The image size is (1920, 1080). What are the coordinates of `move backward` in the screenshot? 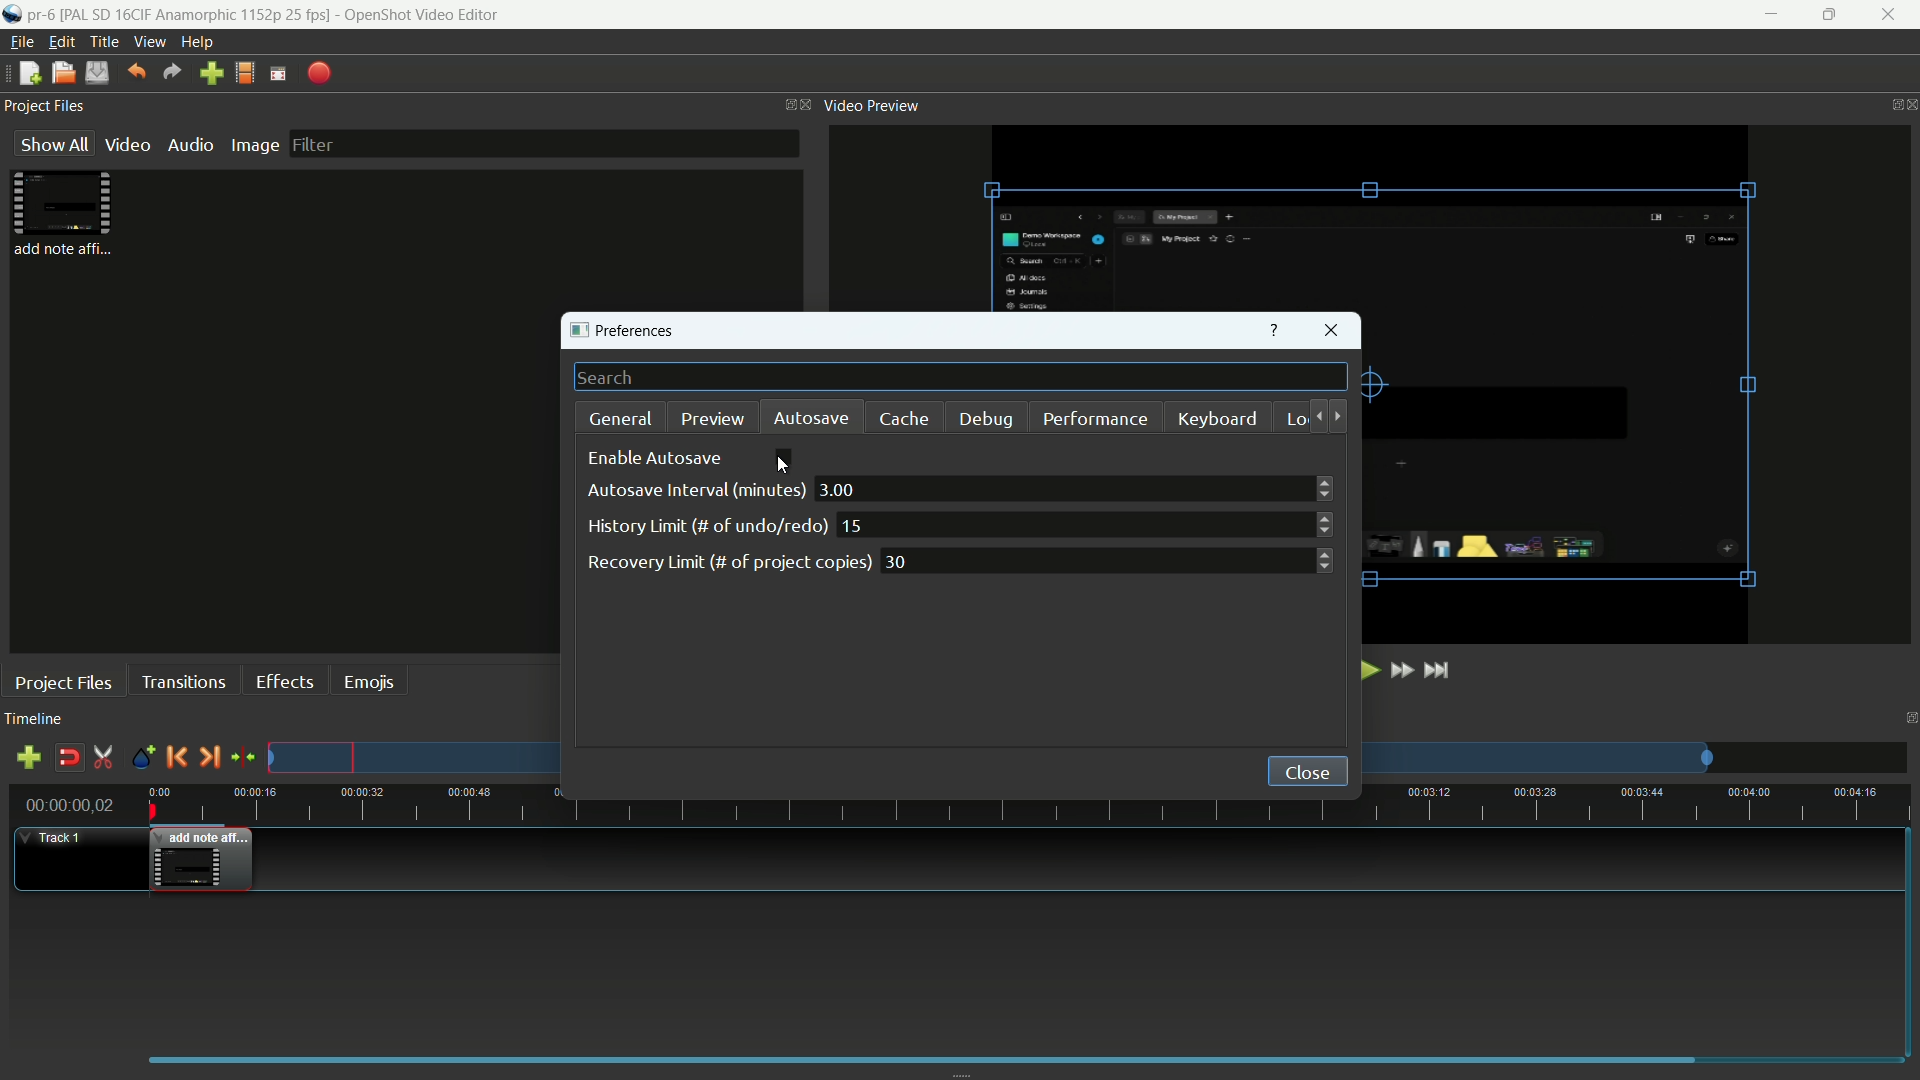 It's located at (1314, 416).